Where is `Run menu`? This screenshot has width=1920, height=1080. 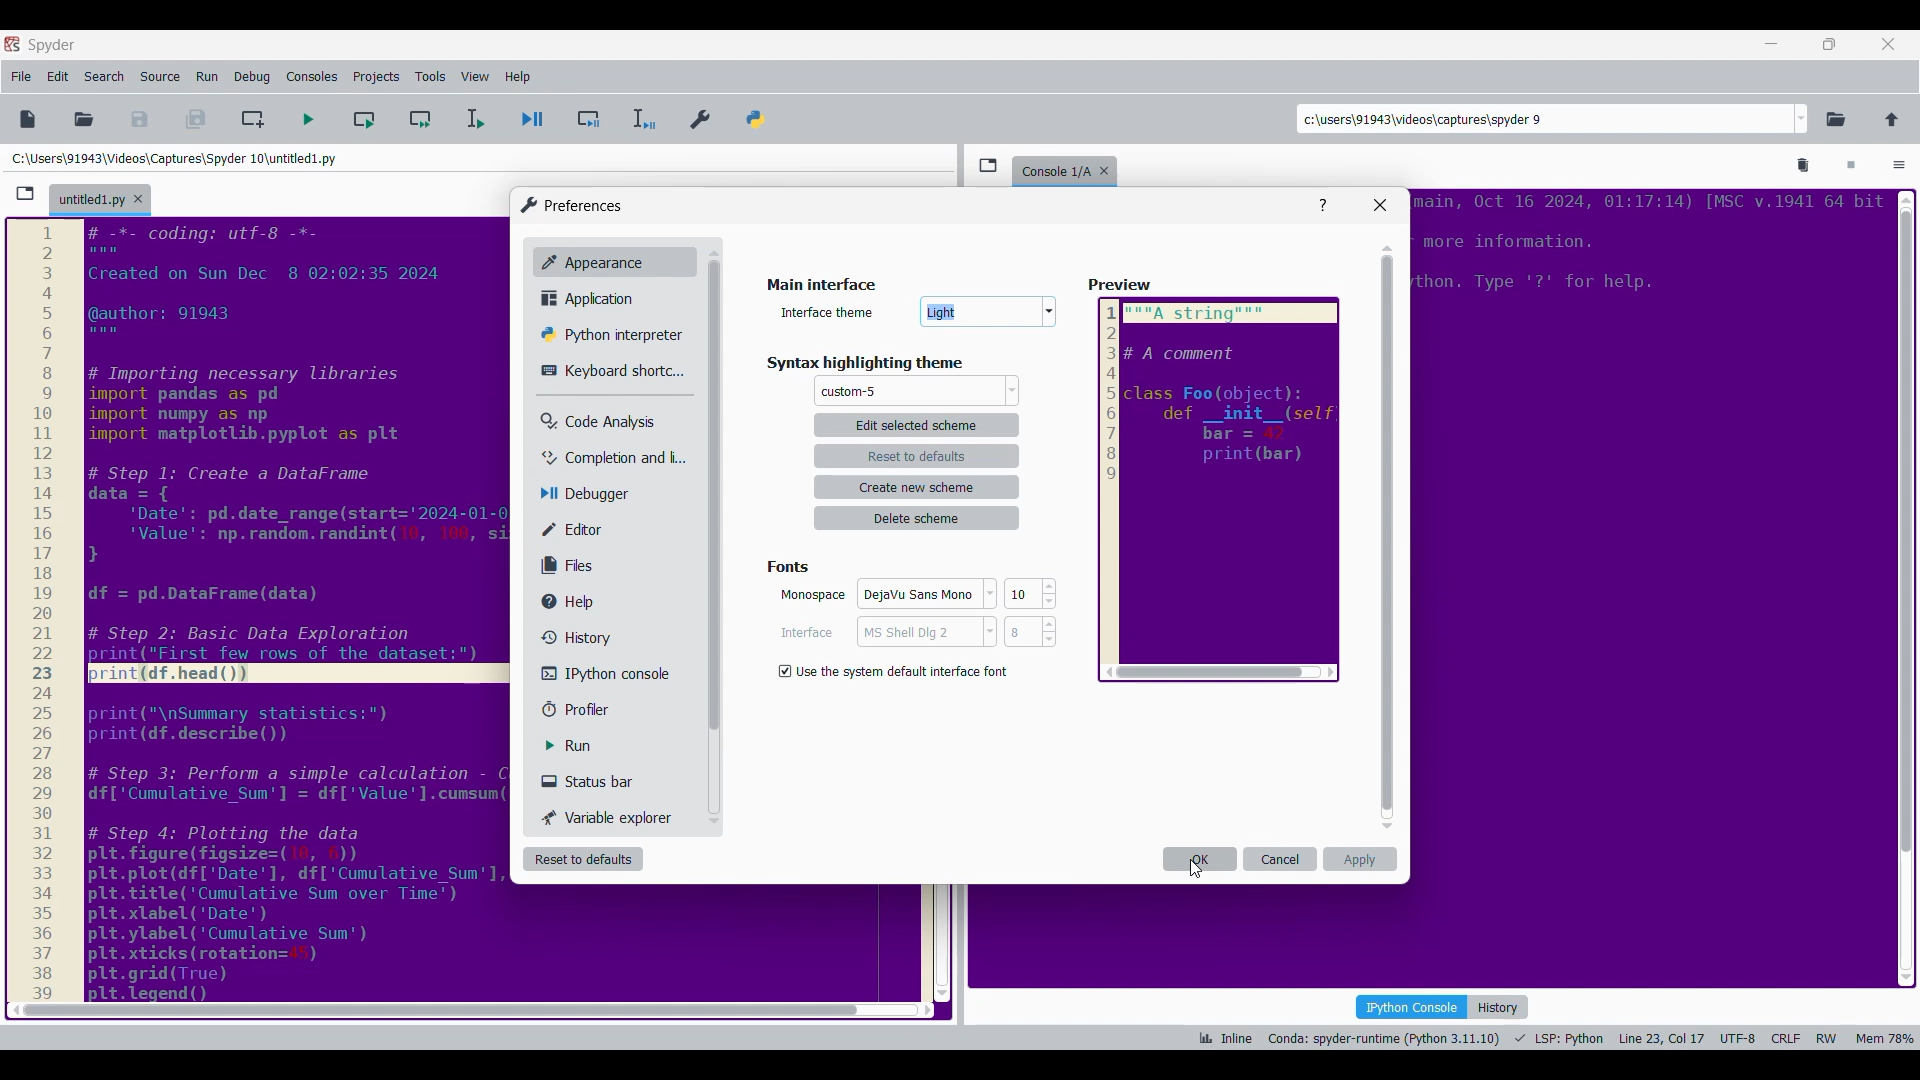 Run menu is located at coordinates (207, 77).